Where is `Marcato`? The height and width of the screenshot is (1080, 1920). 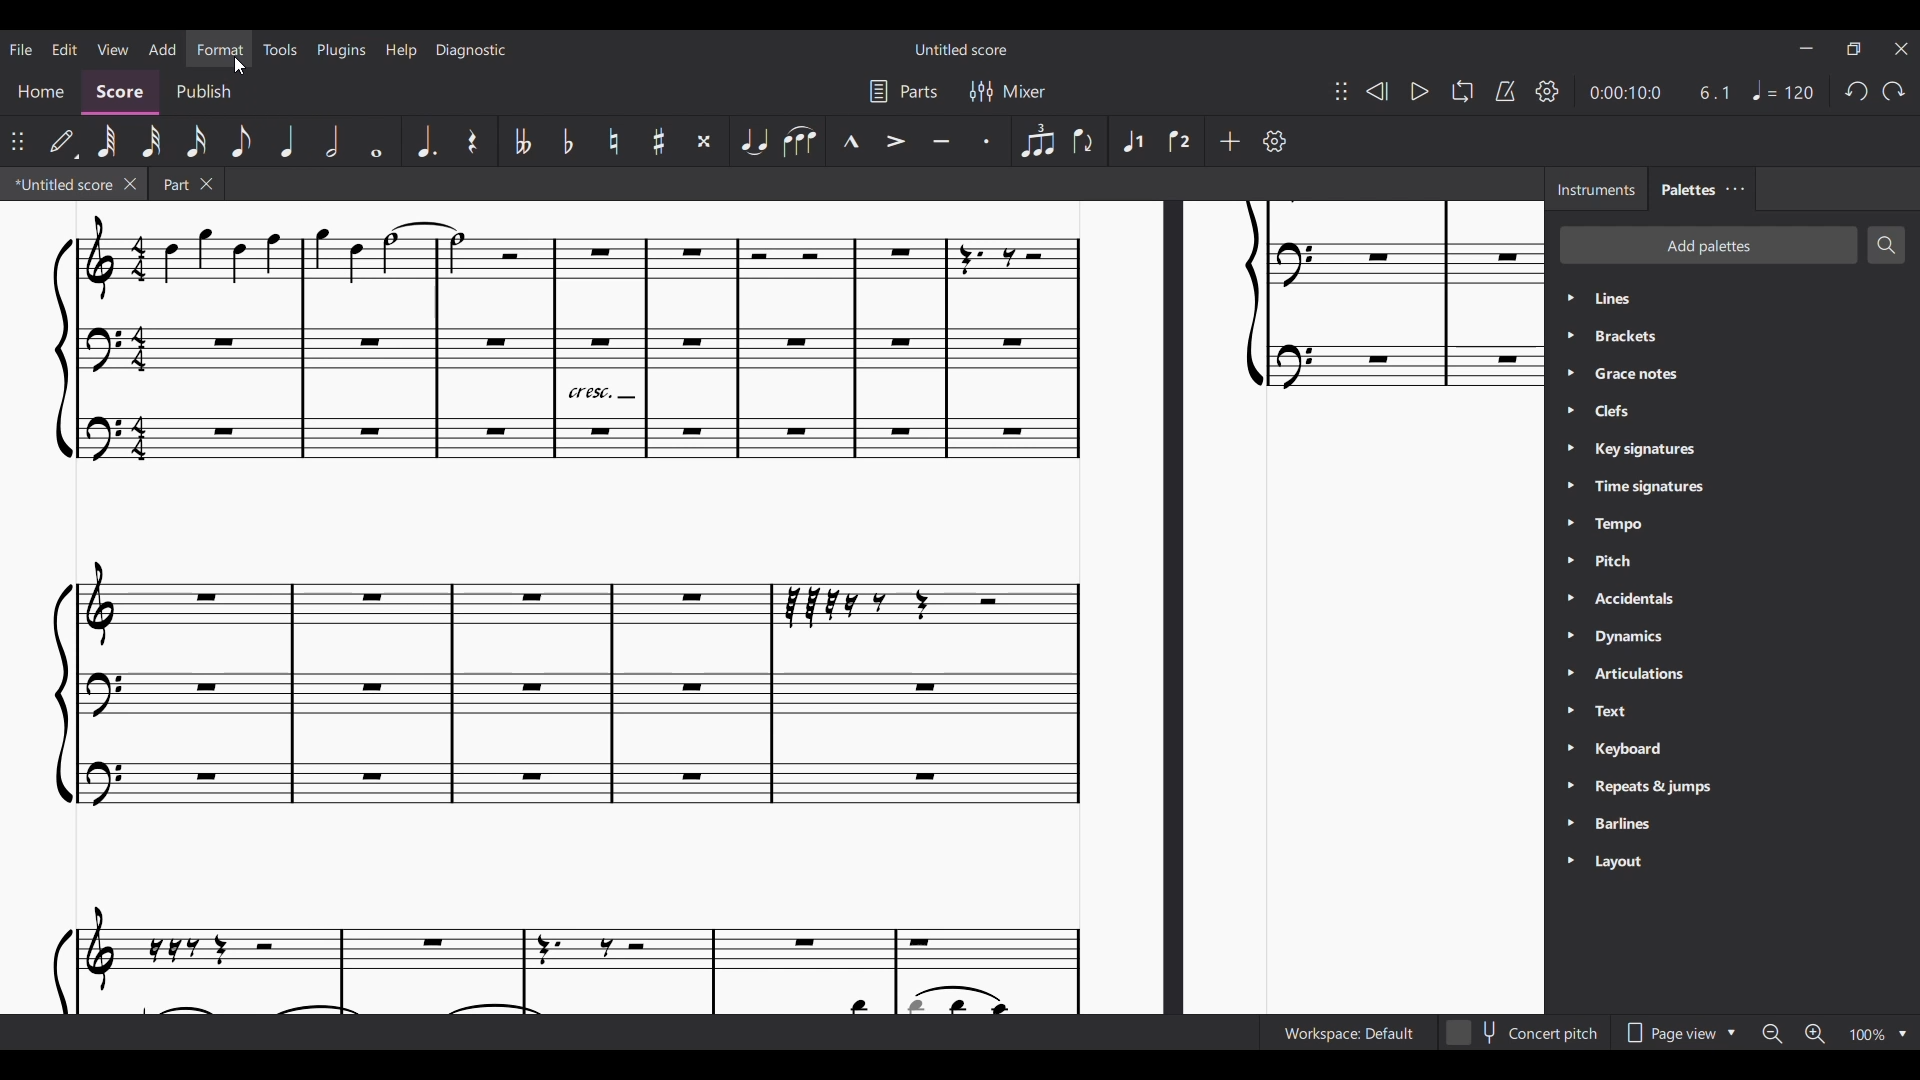
Marcato is located at coordinates (850, 141).